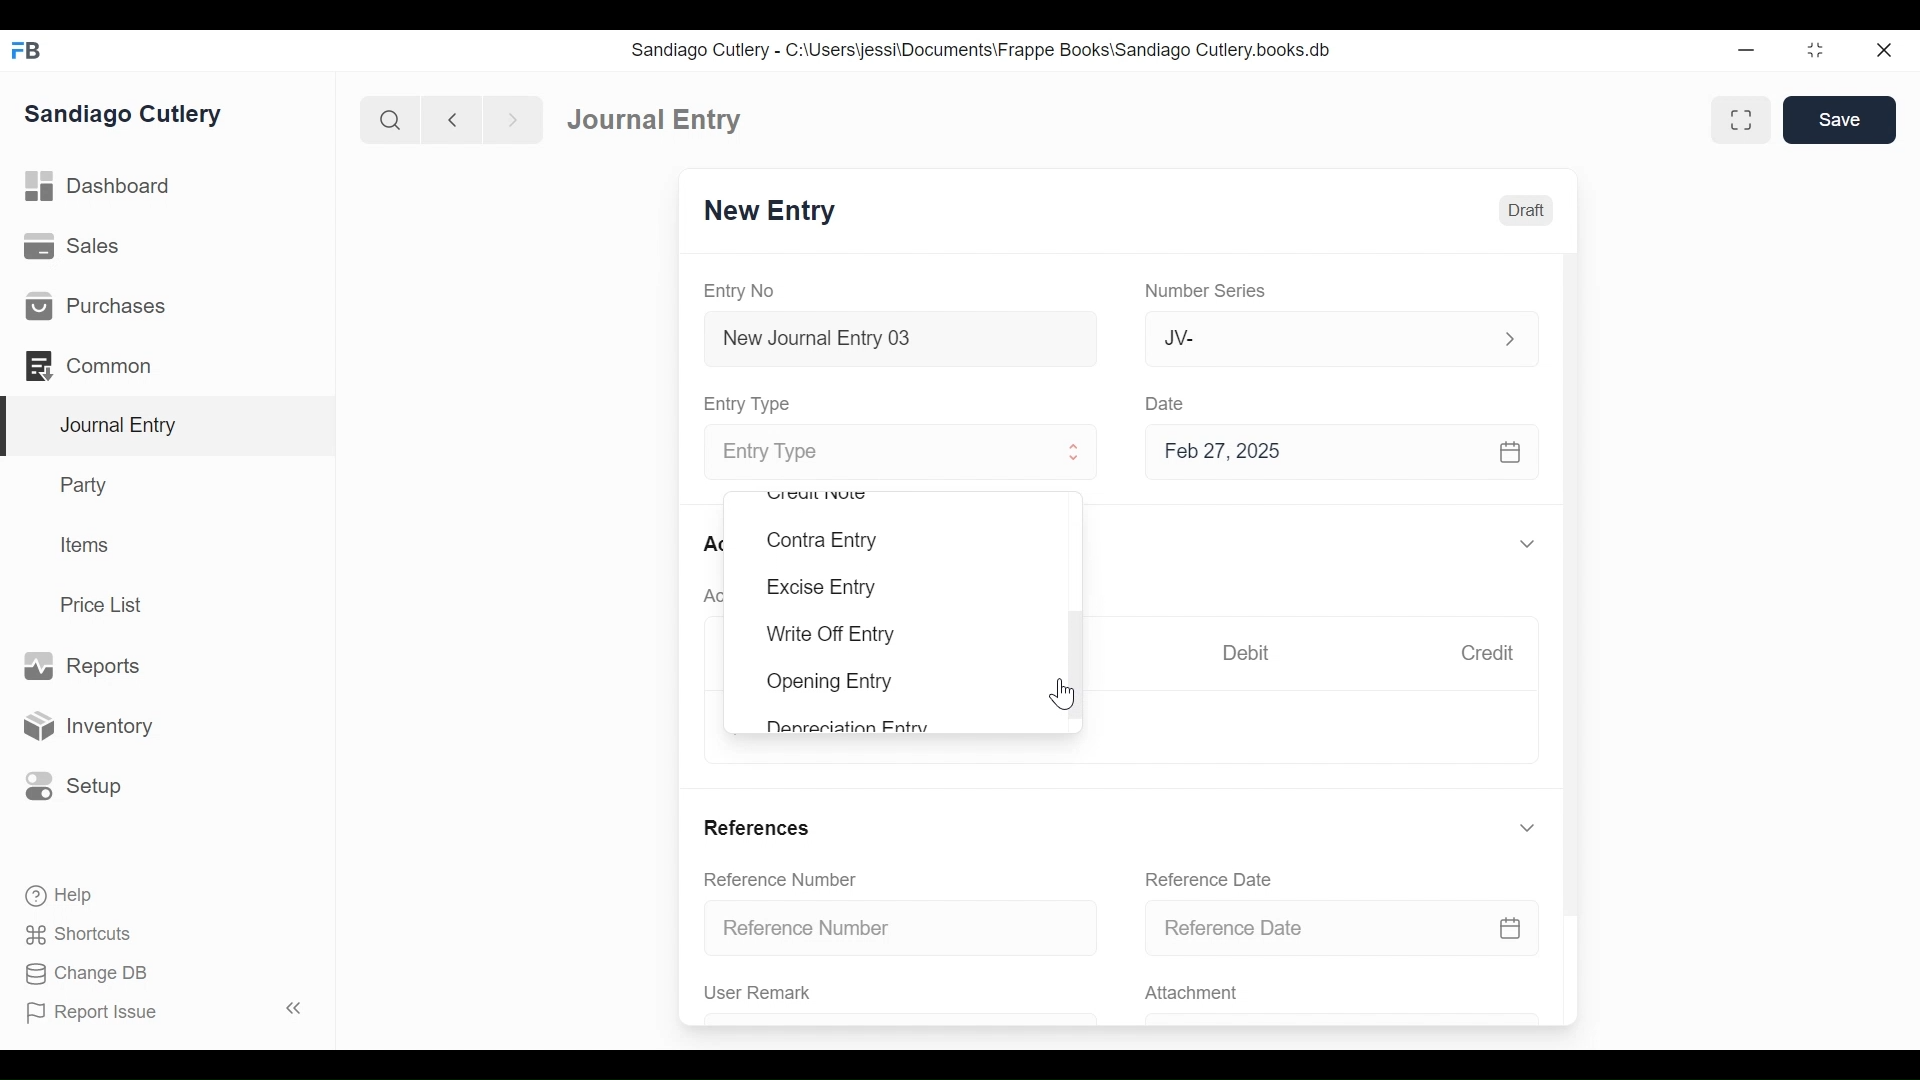 The width and height of the screenshot is (1920, 1080). I want to click on Expand, so click(1076, 453).